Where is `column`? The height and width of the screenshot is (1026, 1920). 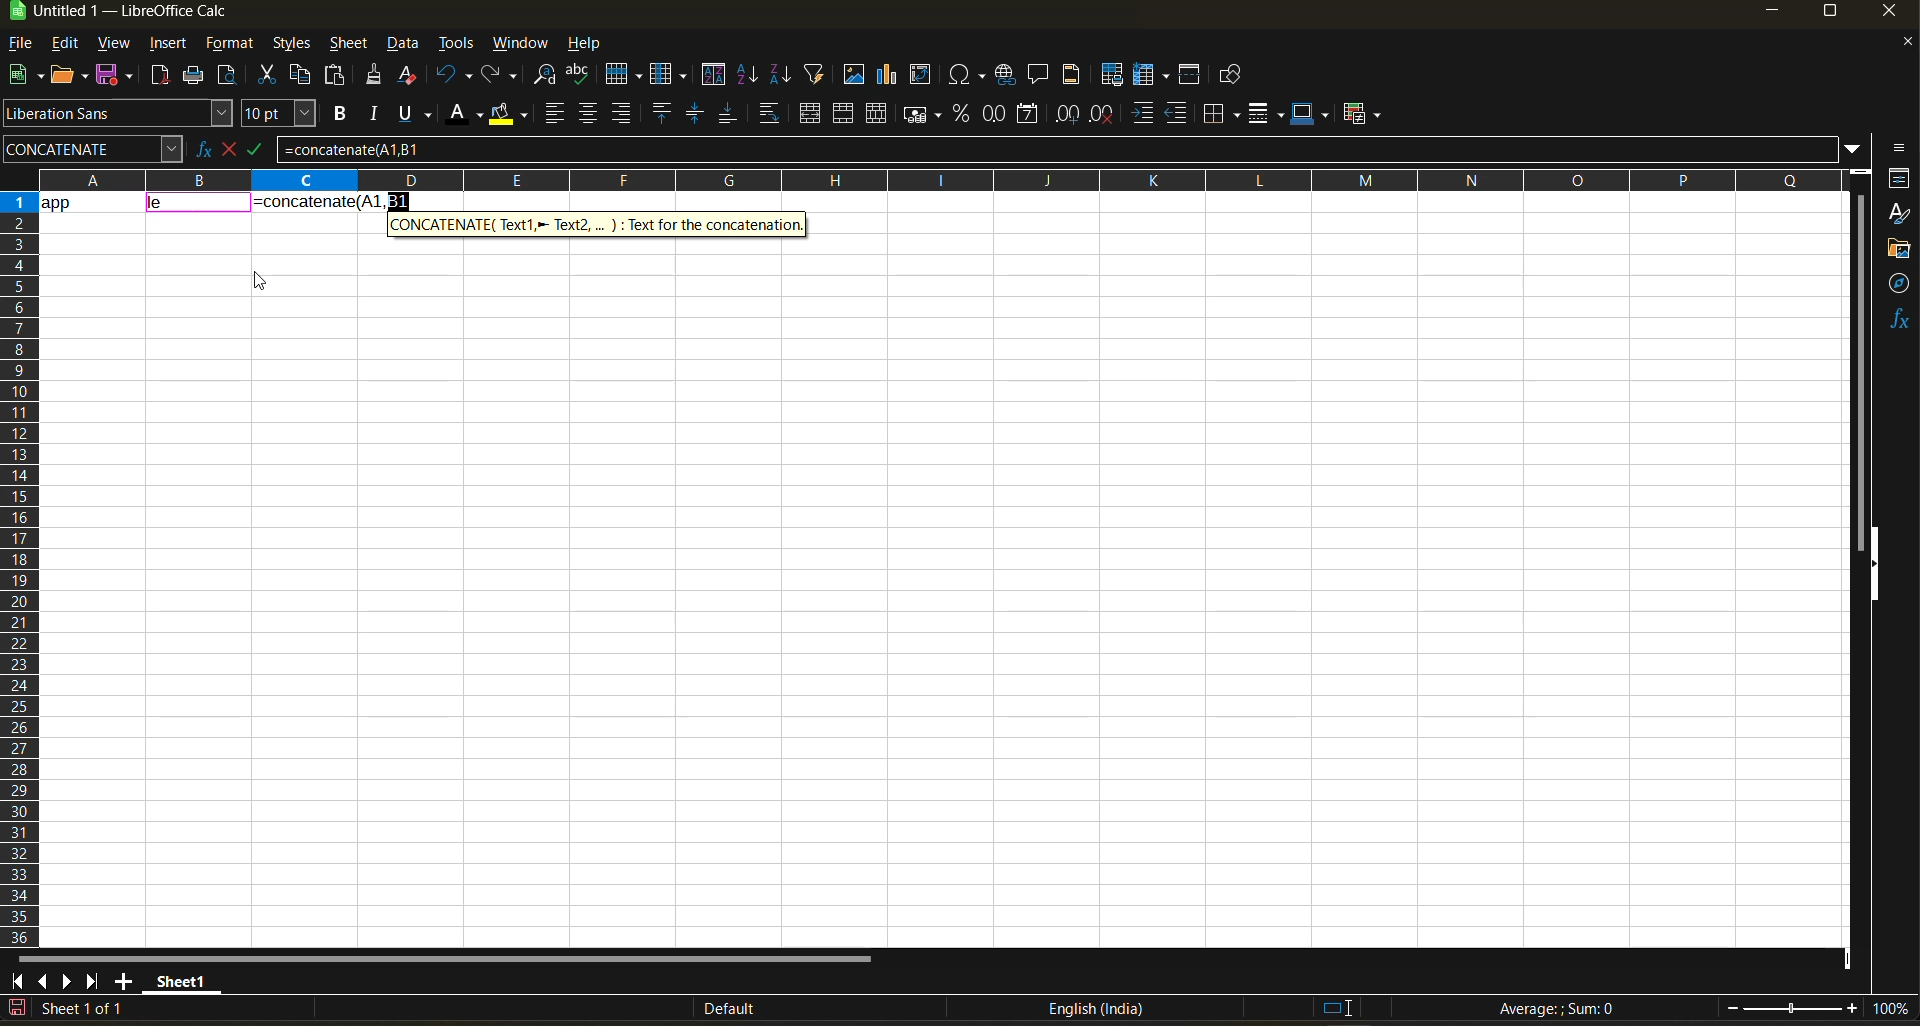 column is located at coordinates (671, 77).